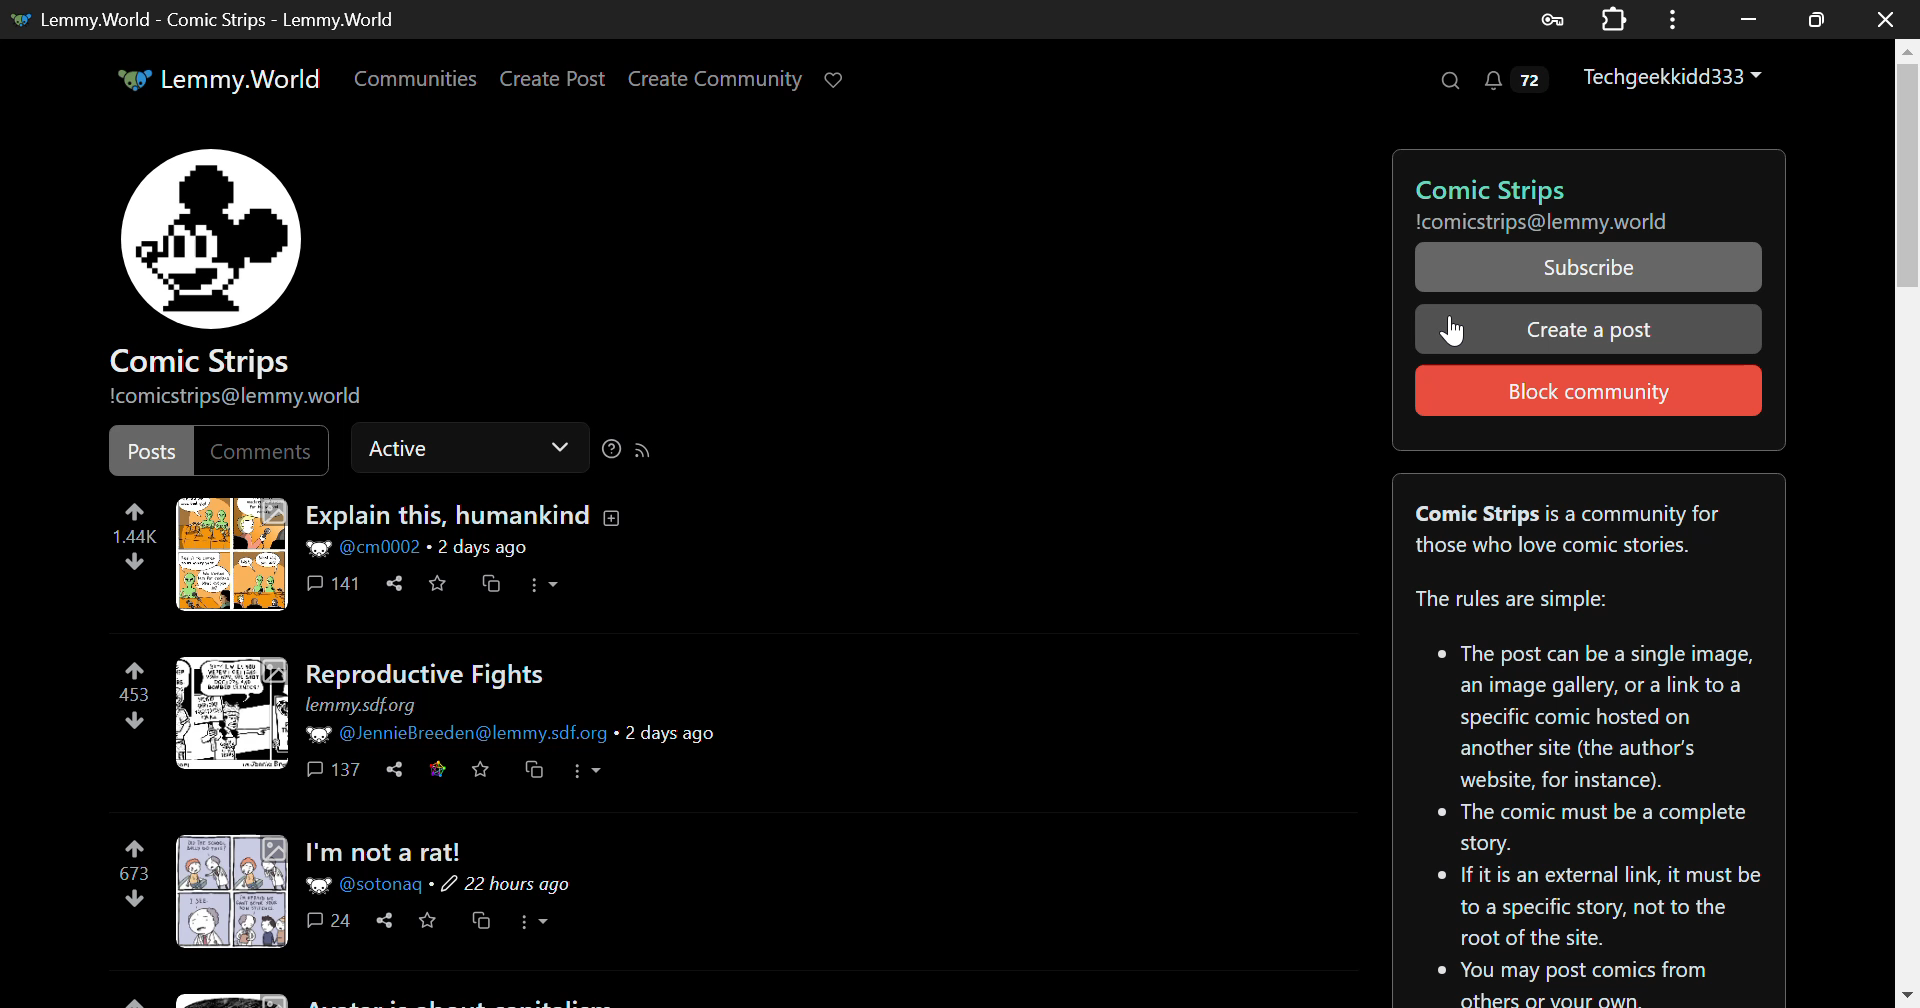  Describe the element at coordinates (1586, 739) in the screenshot. I see `Community Rules` at that location.